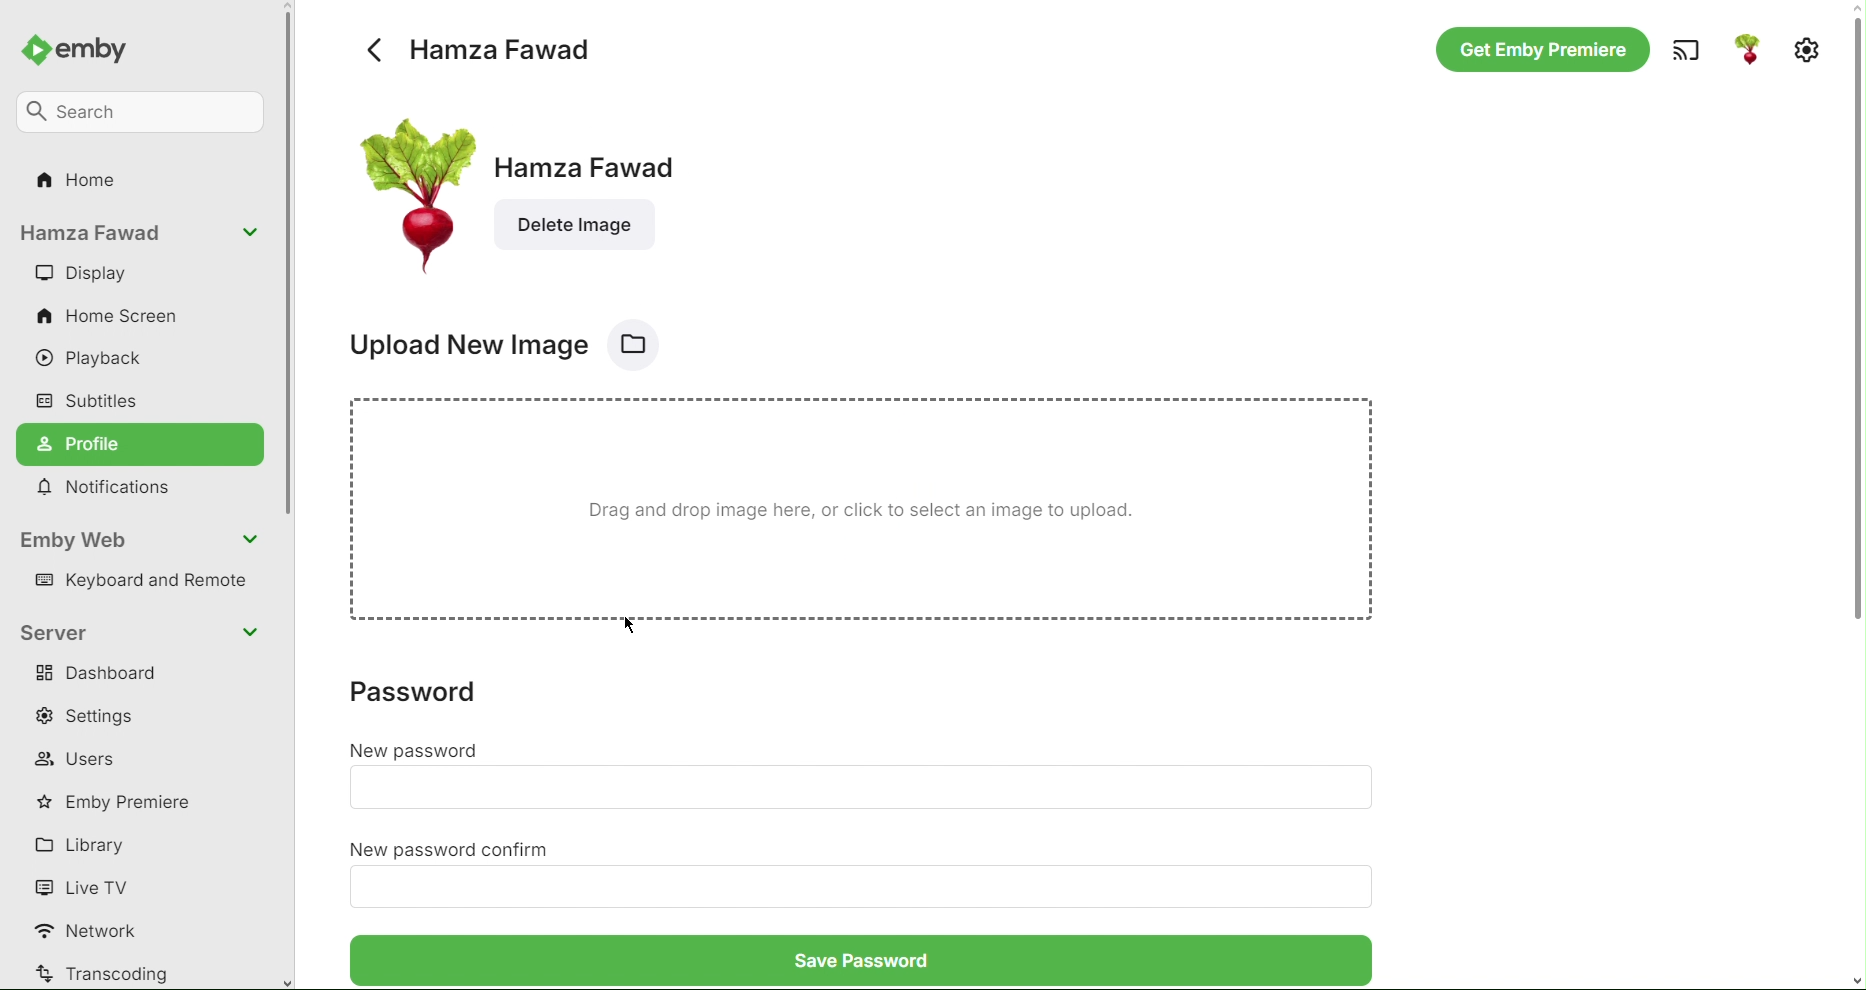 The image size is (1866, 990). Describe the element at coordinates (868, 889) in the screenshot. I see `New Password Confirm` at that location.